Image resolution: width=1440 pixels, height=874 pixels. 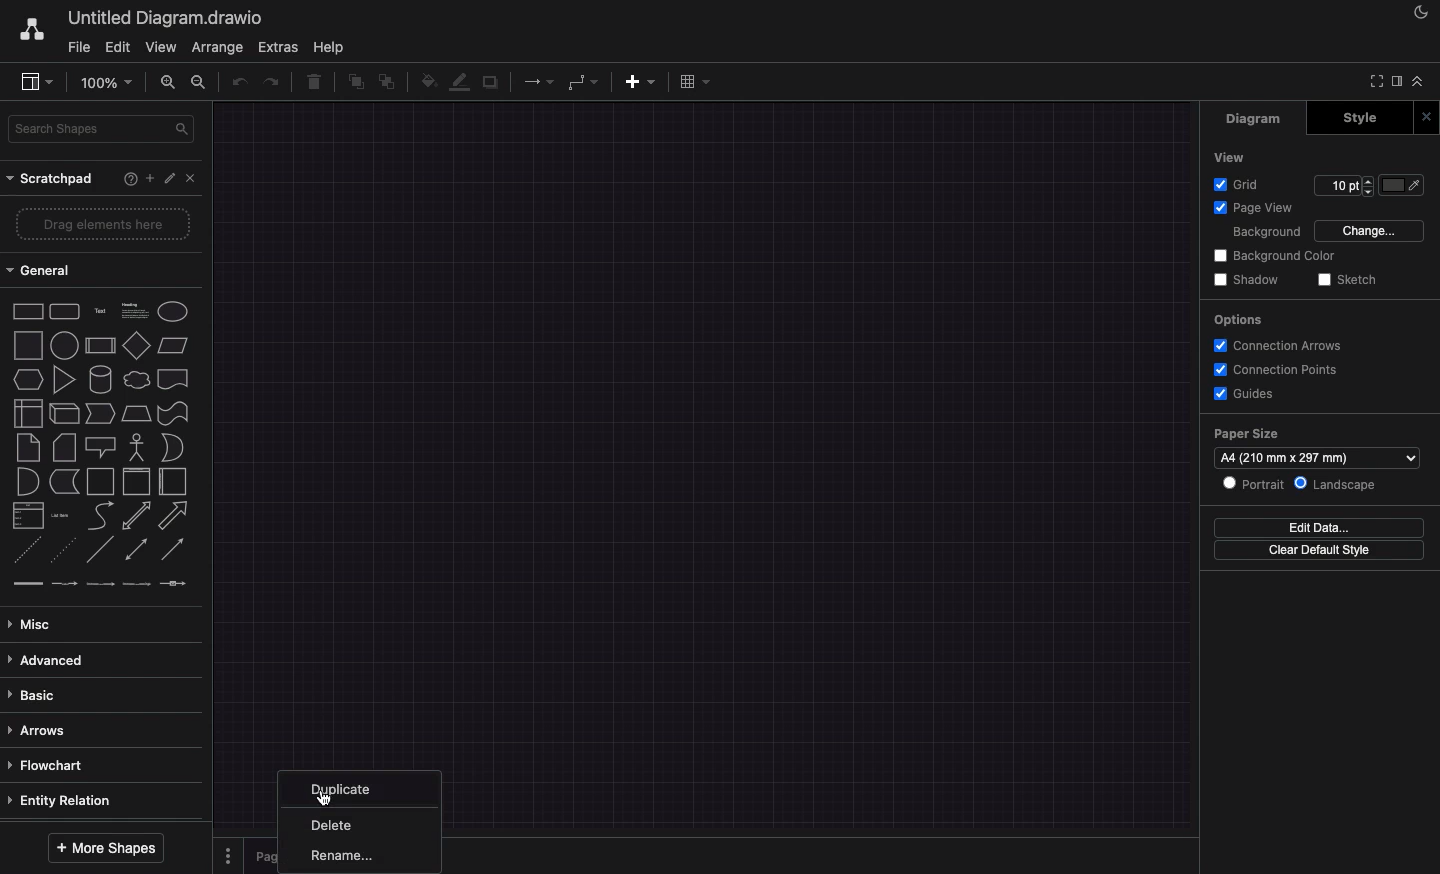 What do you see at coordinates (202, 83) in the screenshot?
I see `zoom out` at bounding box center [202, 83].